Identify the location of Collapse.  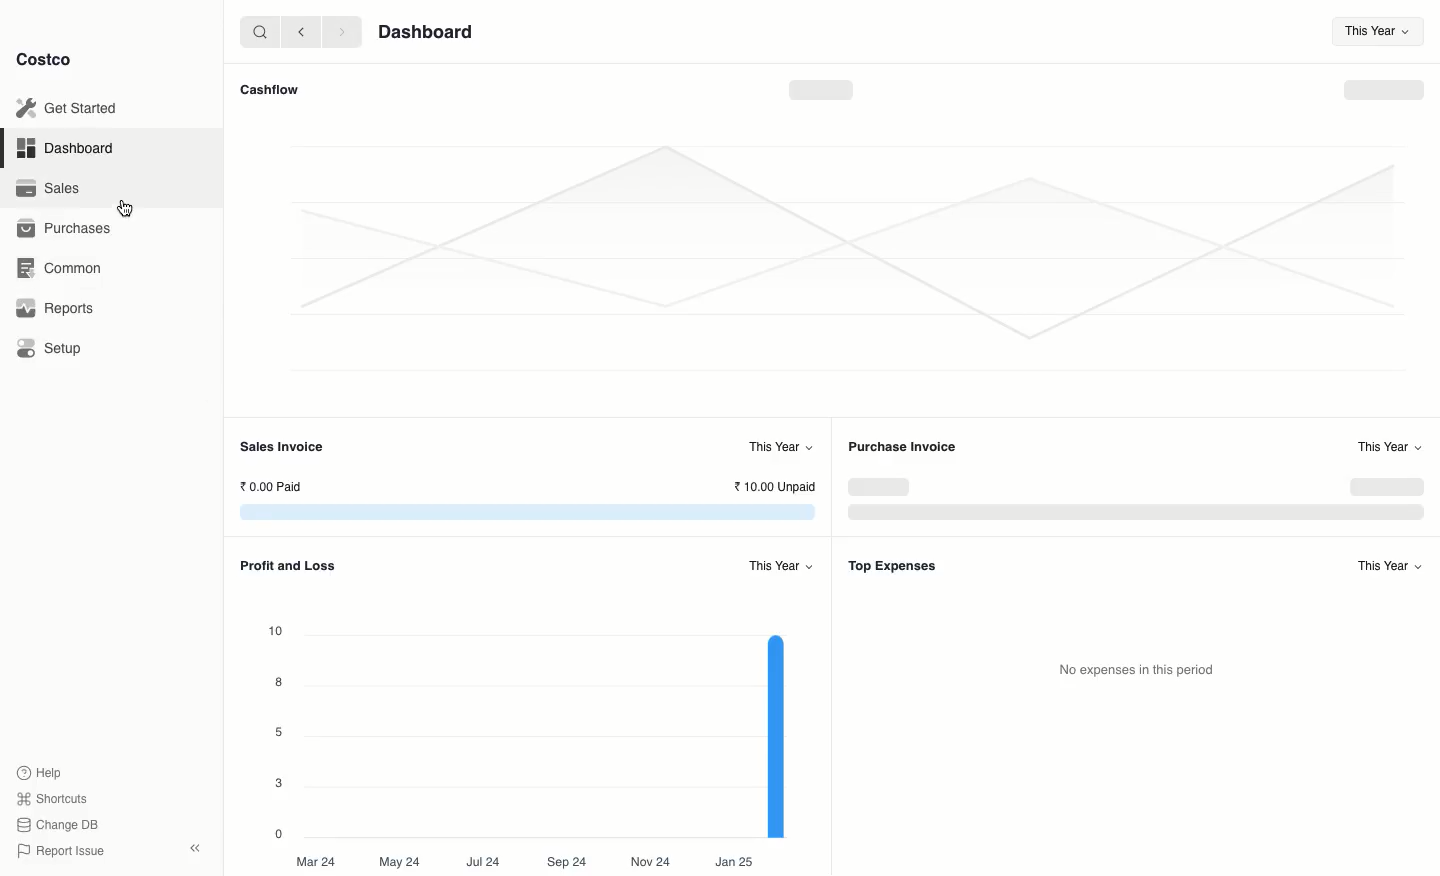
(194, 848).